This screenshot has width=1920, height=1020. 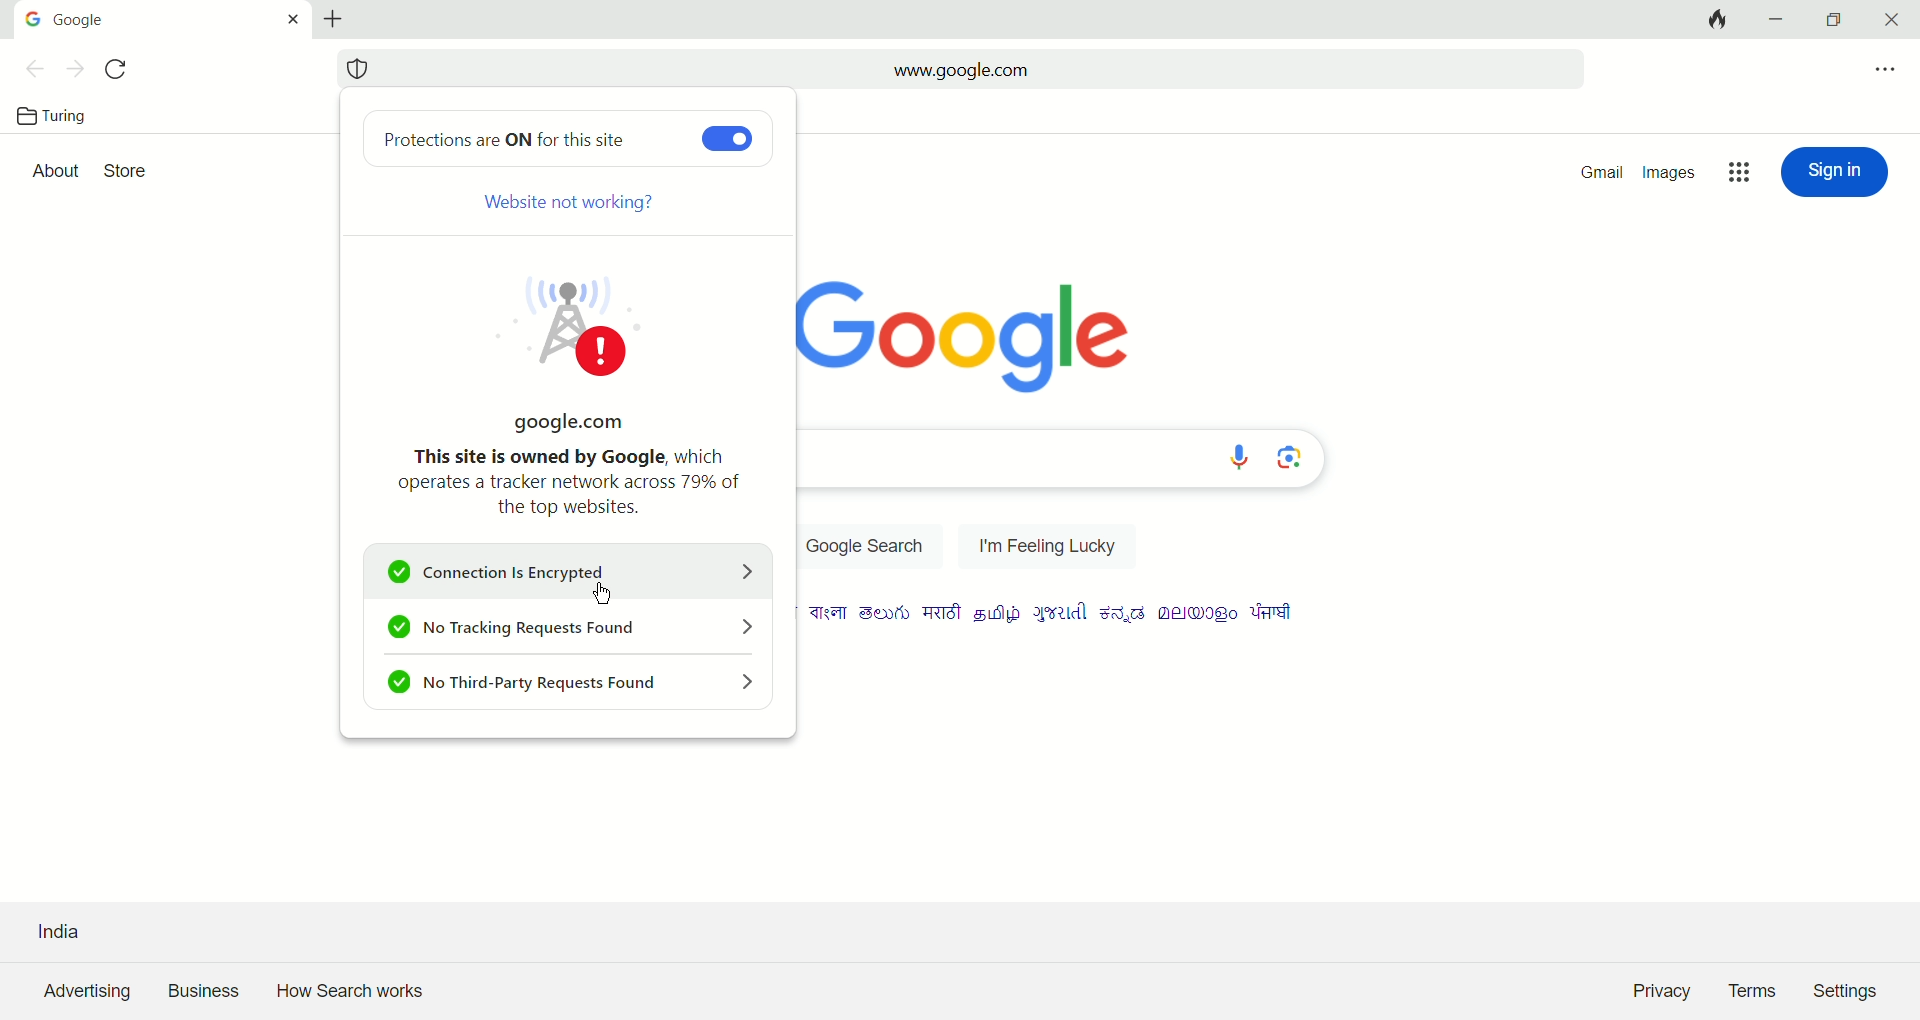 What do you see at coordinates (1832, 171) in the screenshot?
I see `sign in` at bounding box center [1832, 171].